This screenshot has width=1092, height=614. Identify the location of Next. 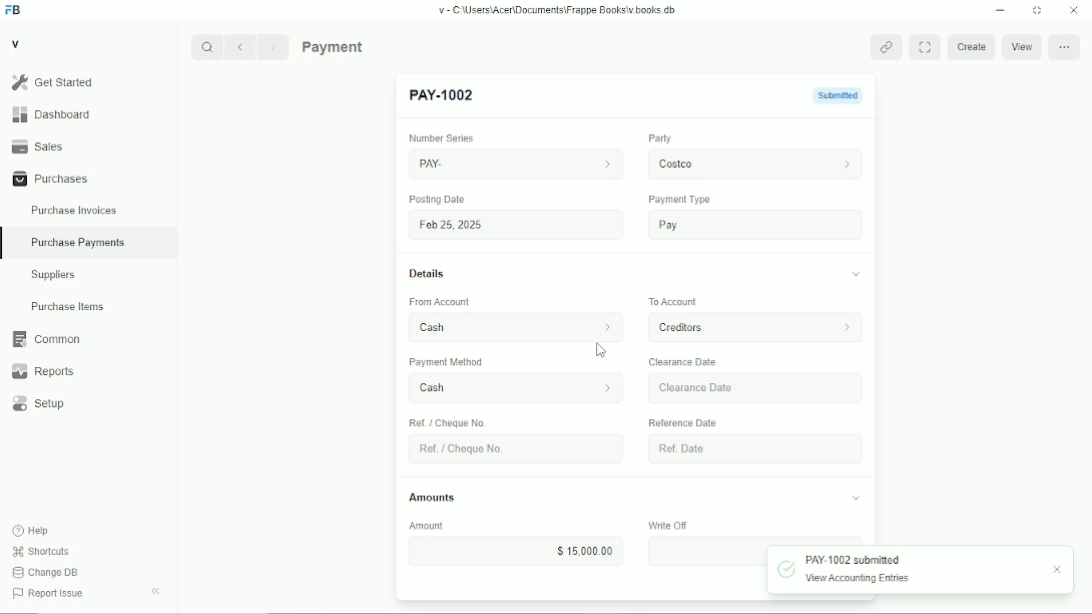
(274, 47).